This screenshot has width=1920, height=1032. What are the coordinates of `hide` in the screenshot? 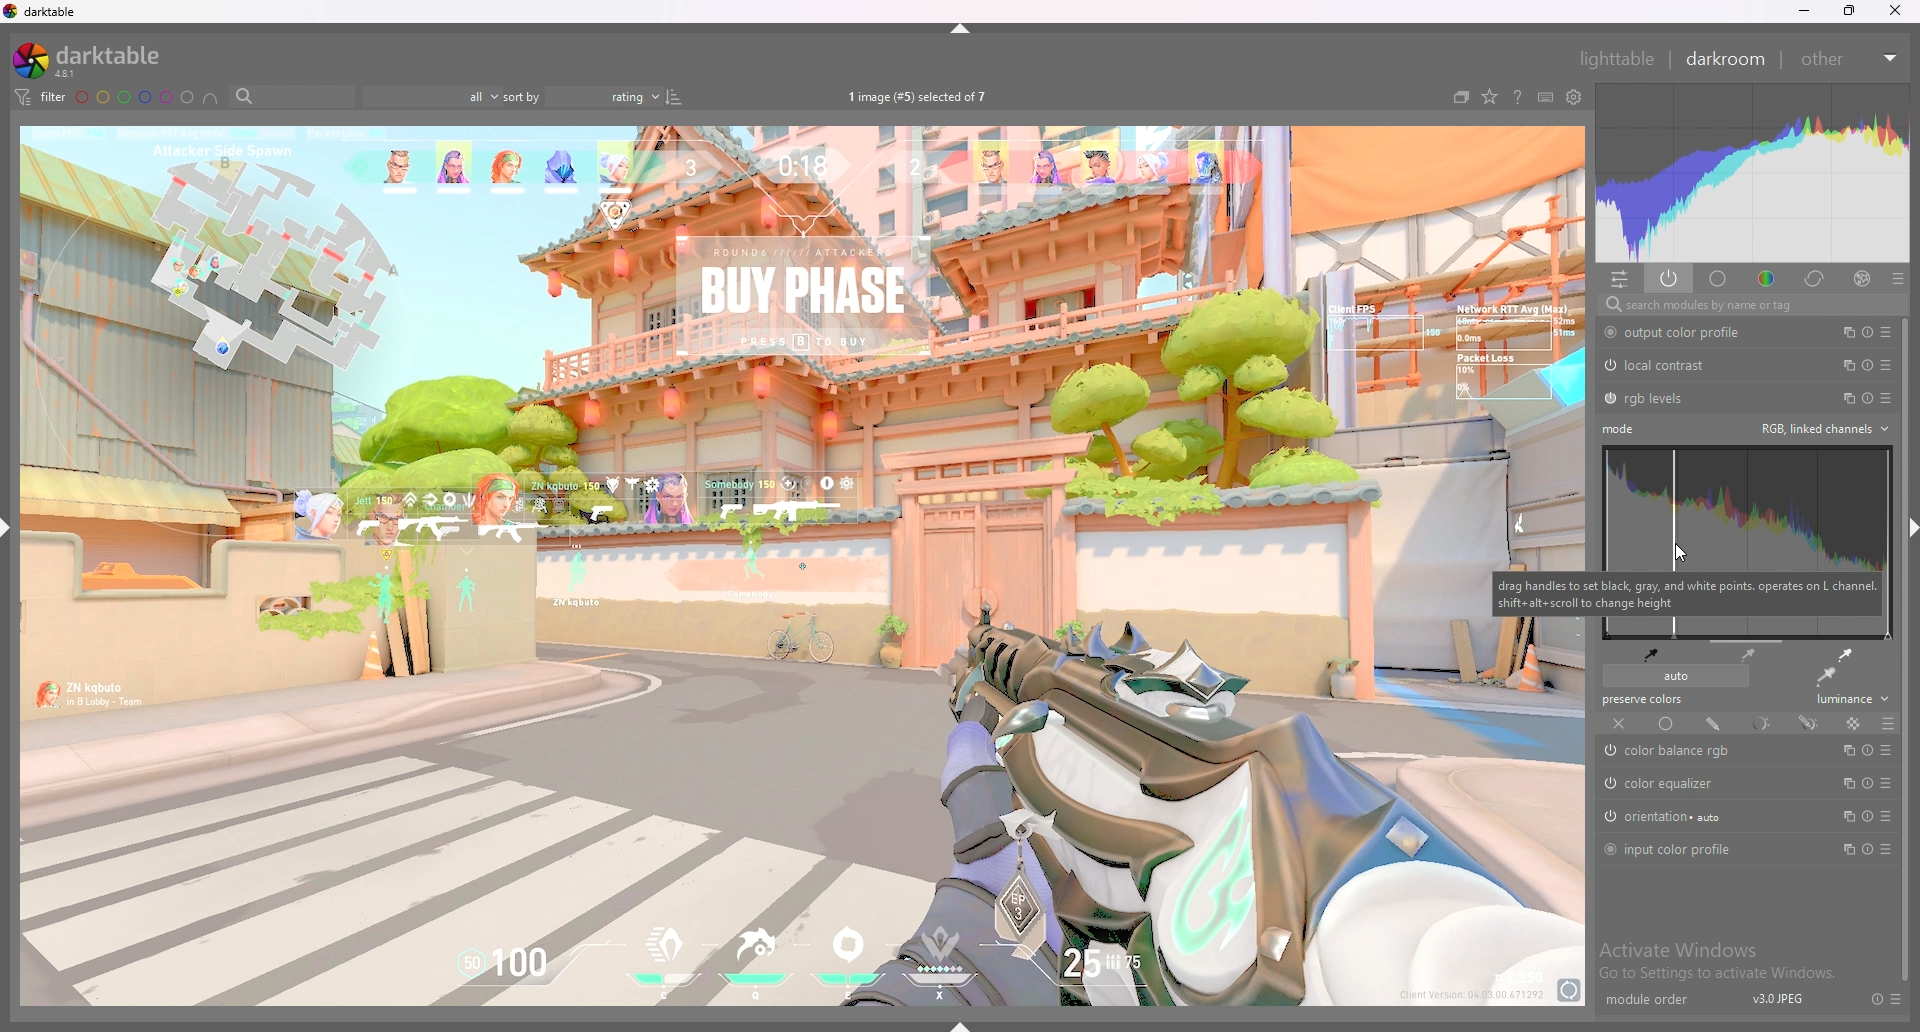 It's located at (972, 32).